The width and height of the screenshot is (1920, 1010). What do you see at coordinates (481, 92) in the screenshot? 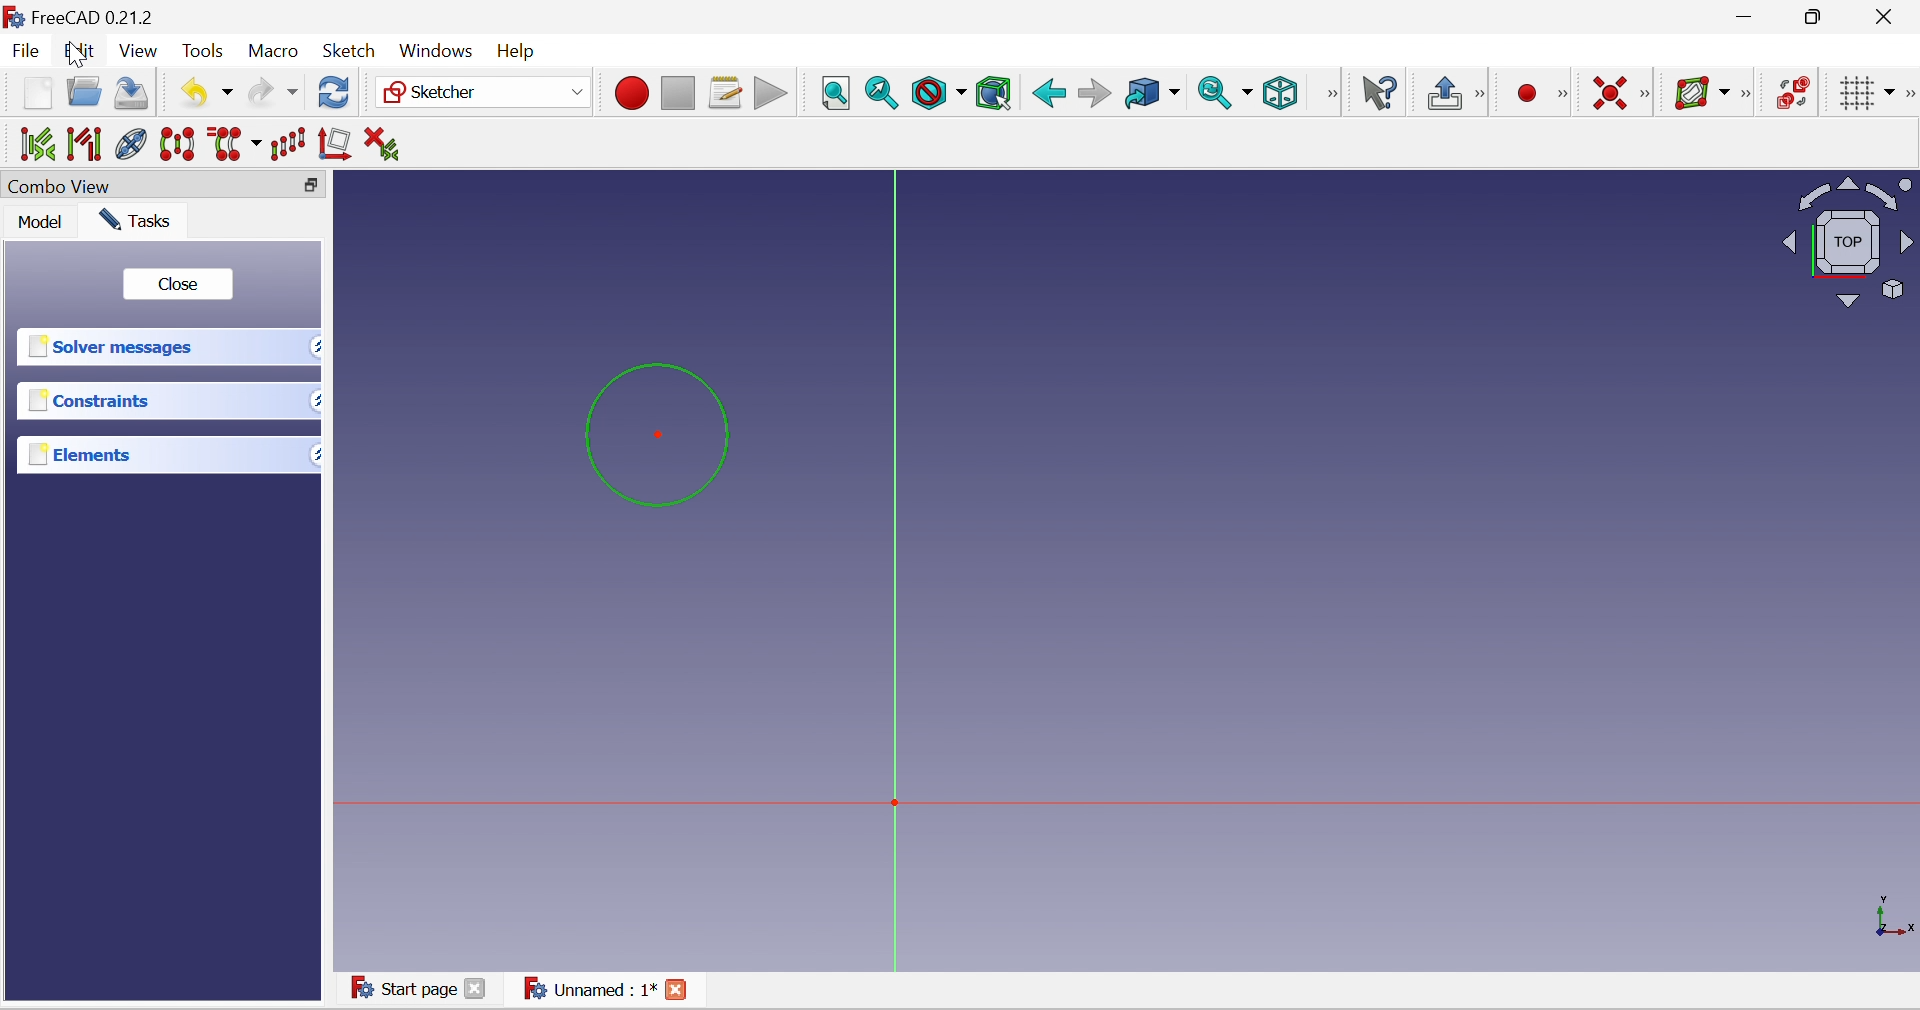
I see `Sketcher` at bounding box center [481, 92].